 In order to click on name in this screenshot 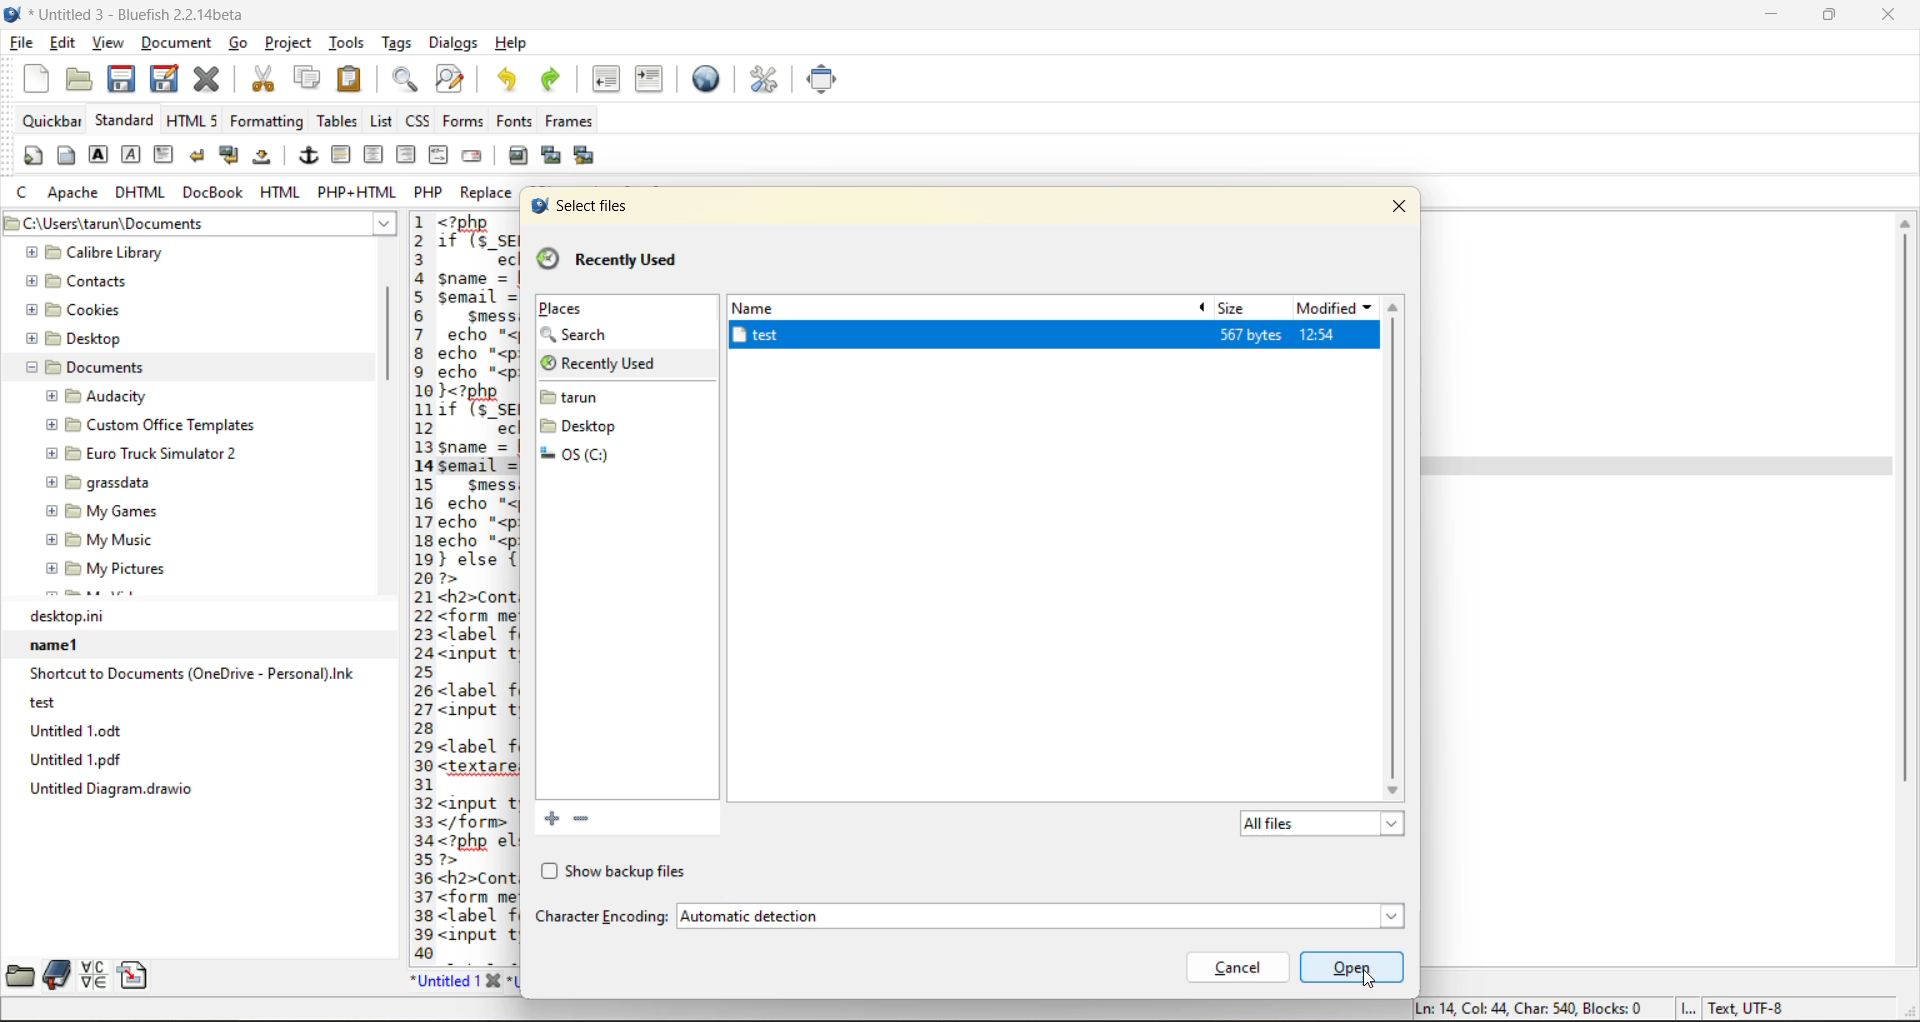, I will do `click(765, 307)`.